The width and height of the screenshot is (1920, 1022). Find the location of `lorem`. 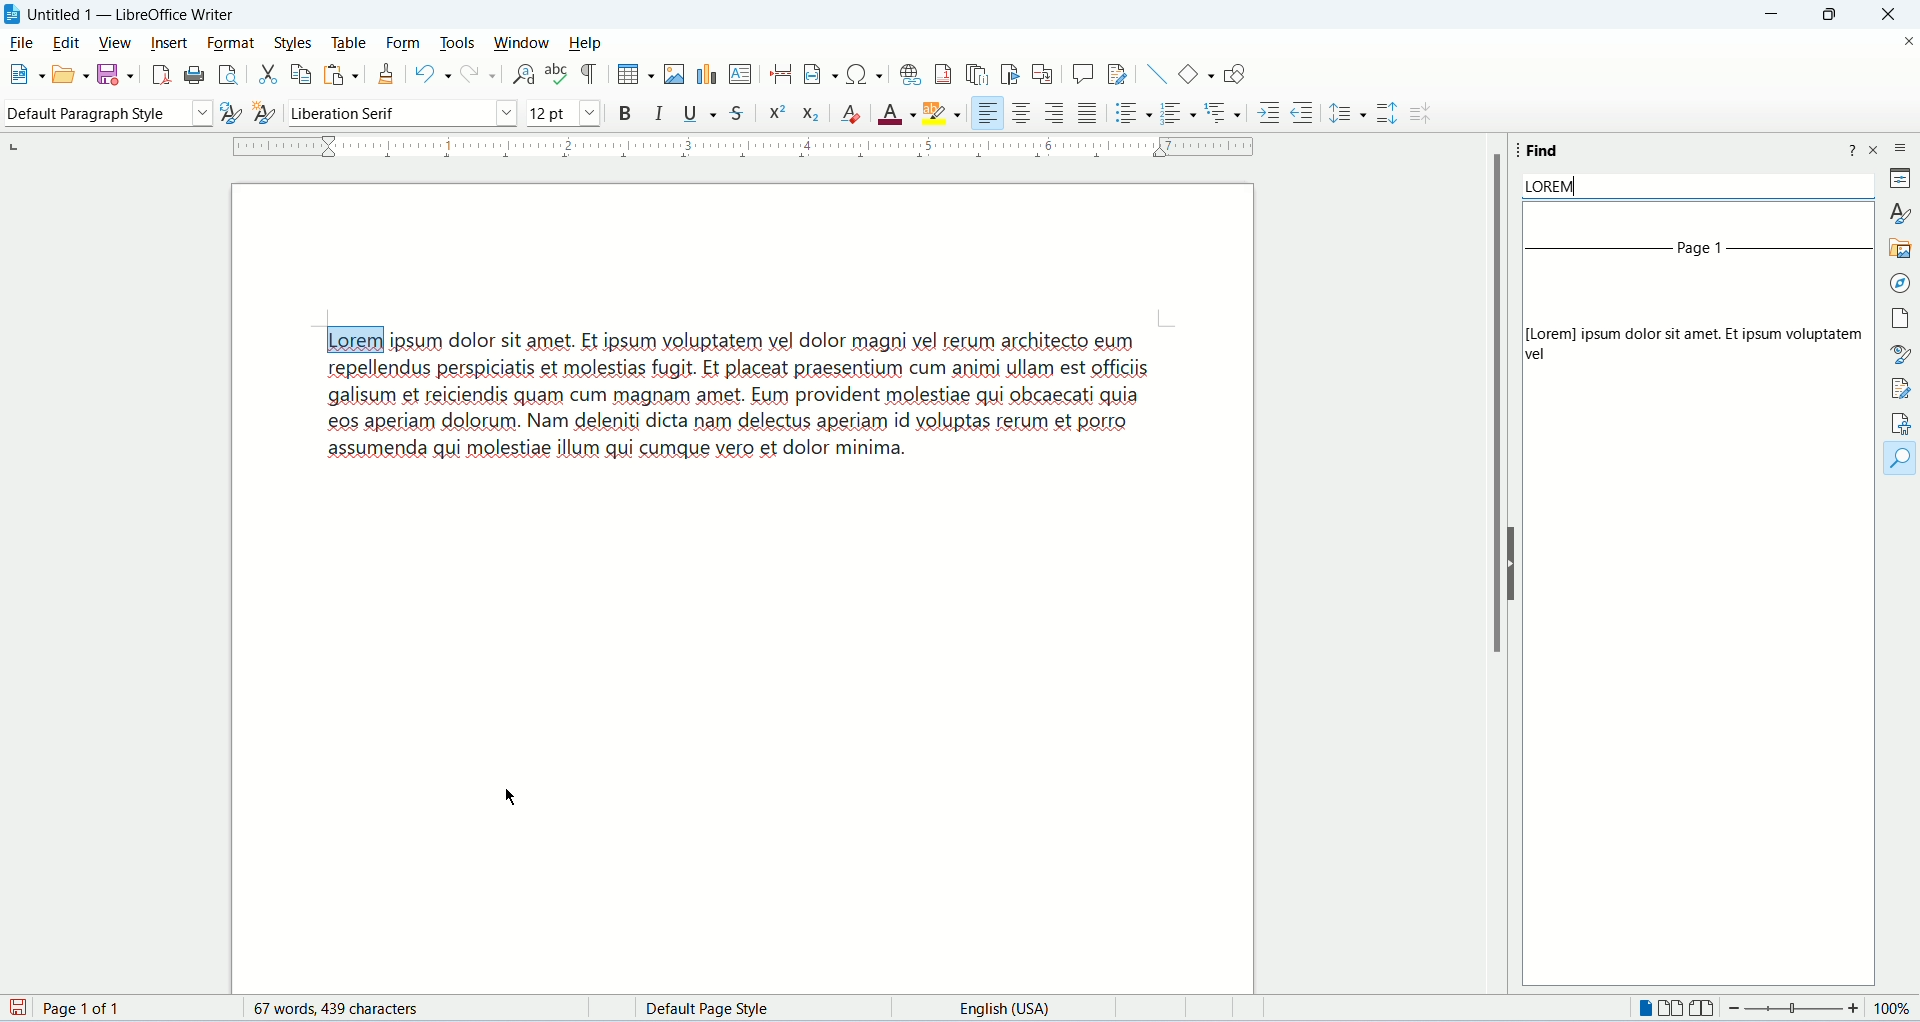

lorem is located at coordinates (349, 336).